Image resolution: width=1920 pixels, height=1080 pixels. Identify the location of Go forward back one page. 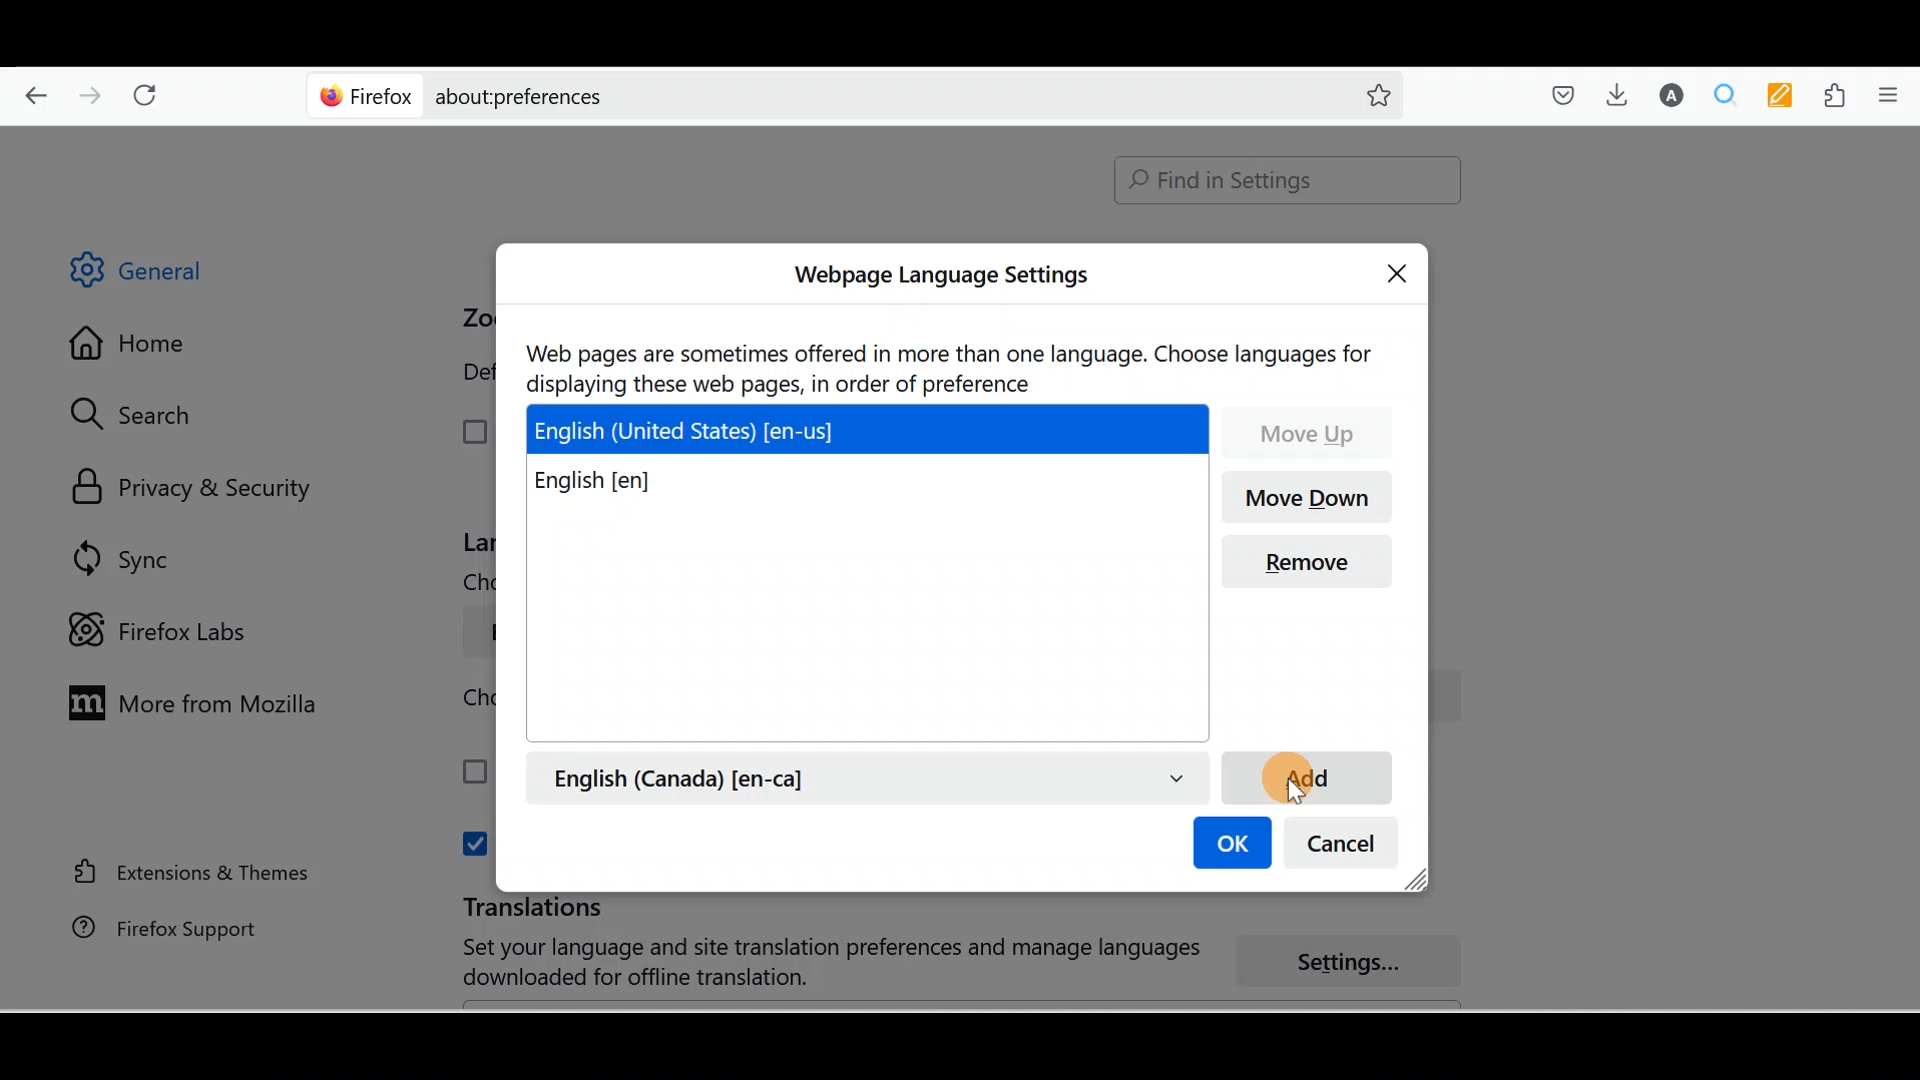
(93, 94).